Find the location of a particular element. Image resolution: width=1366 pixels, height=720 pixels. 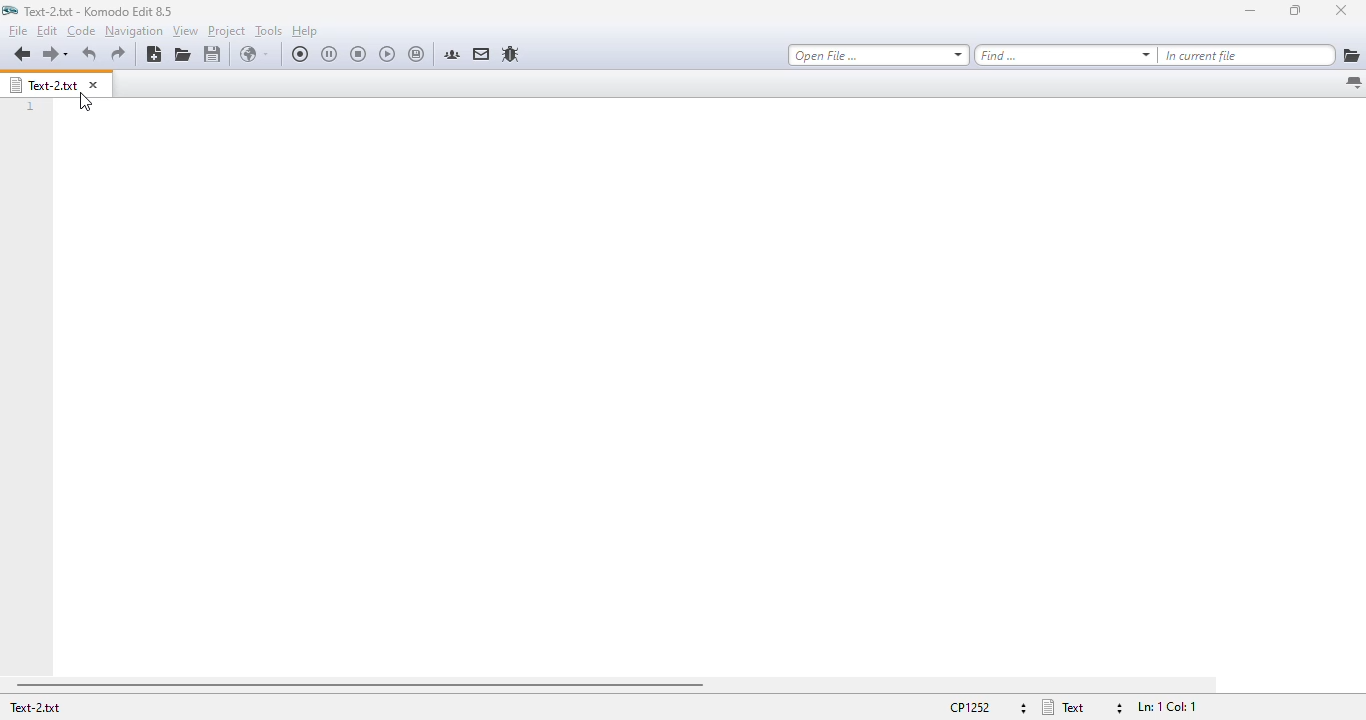

list all tabs is located at coordinates (1352, 83).